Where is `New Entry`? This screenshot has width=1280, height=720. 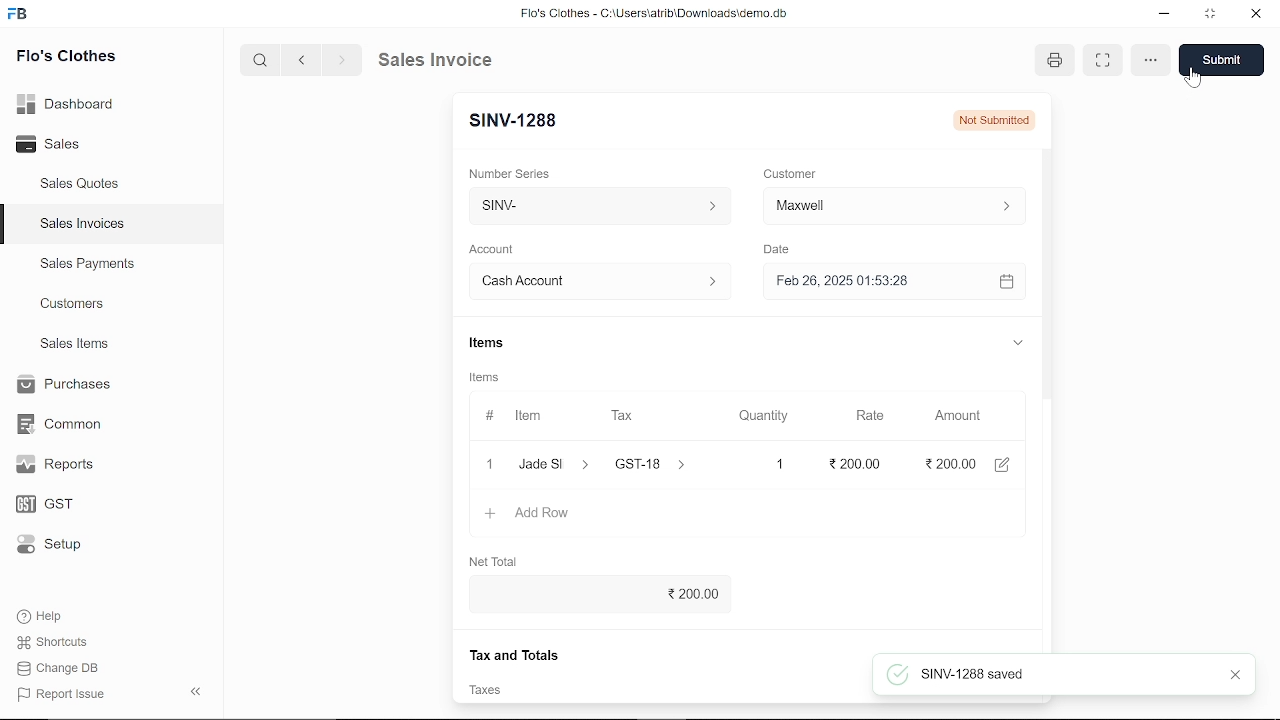 New Entry is located at coordinates (521, 121).